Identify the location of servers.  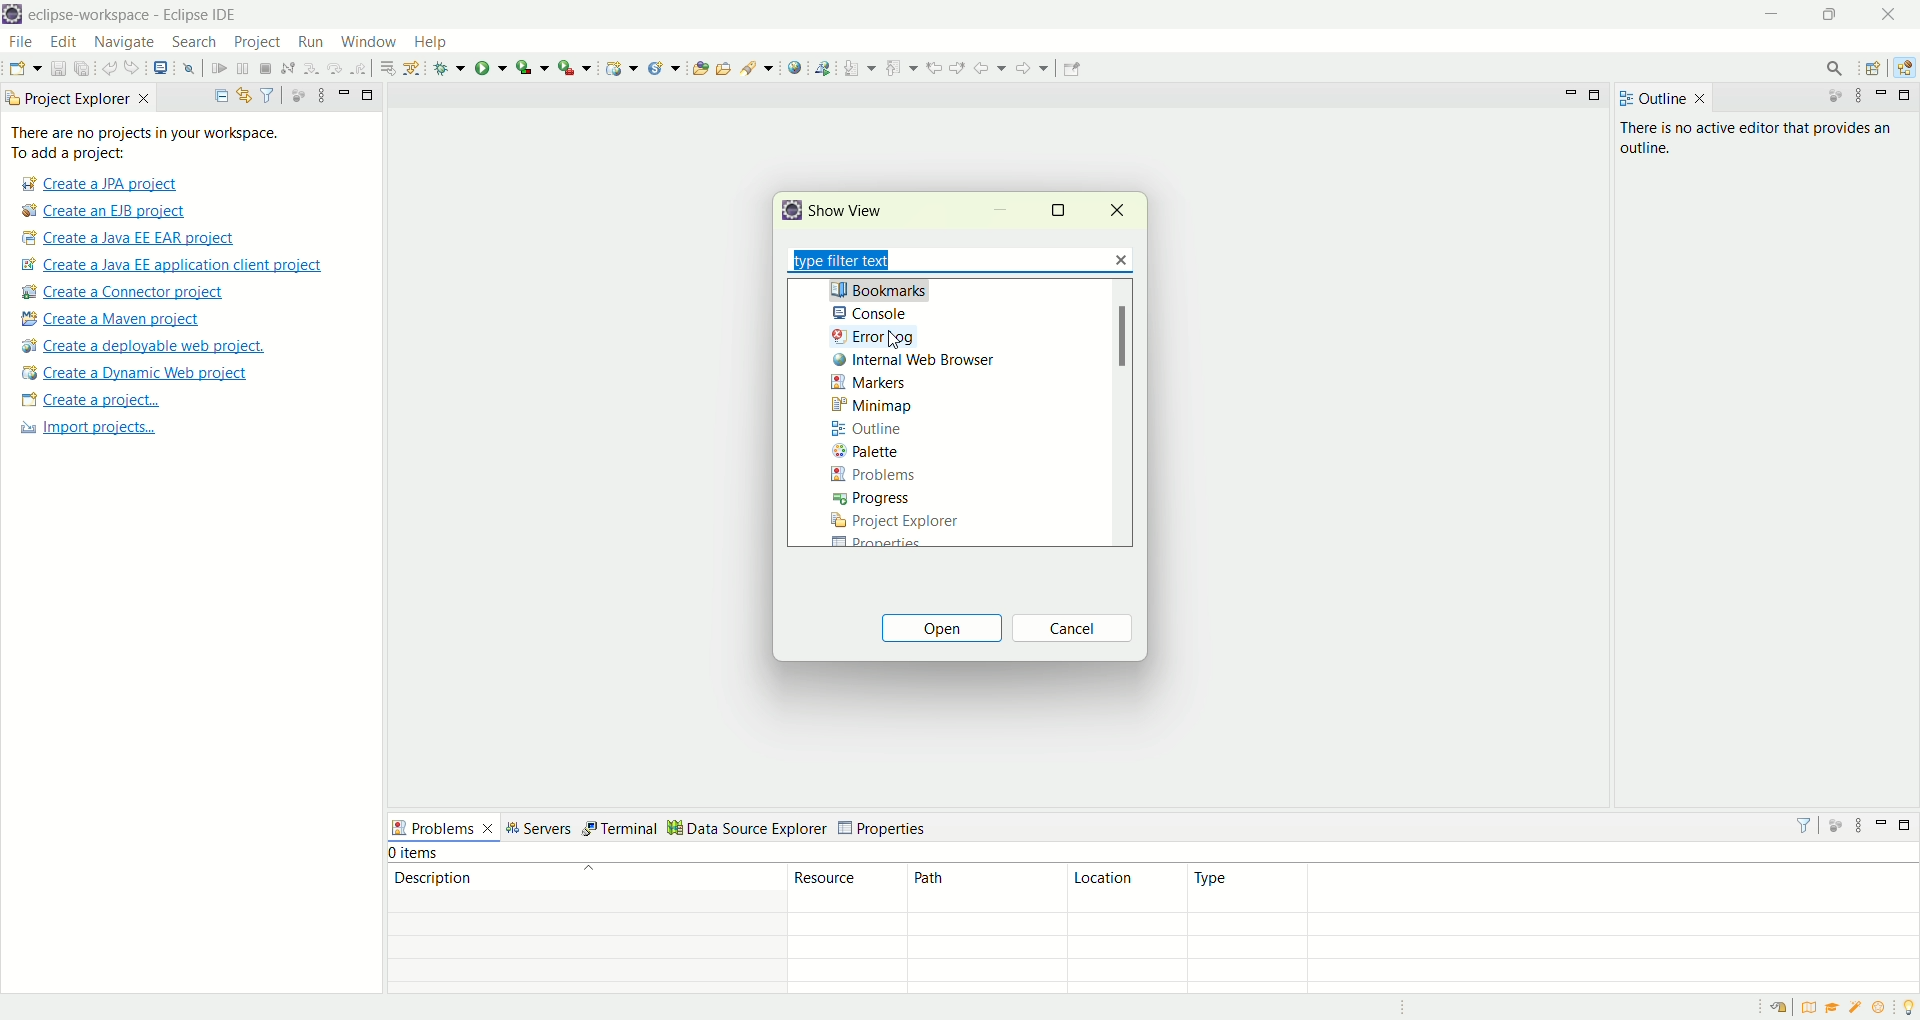
(538, 827).